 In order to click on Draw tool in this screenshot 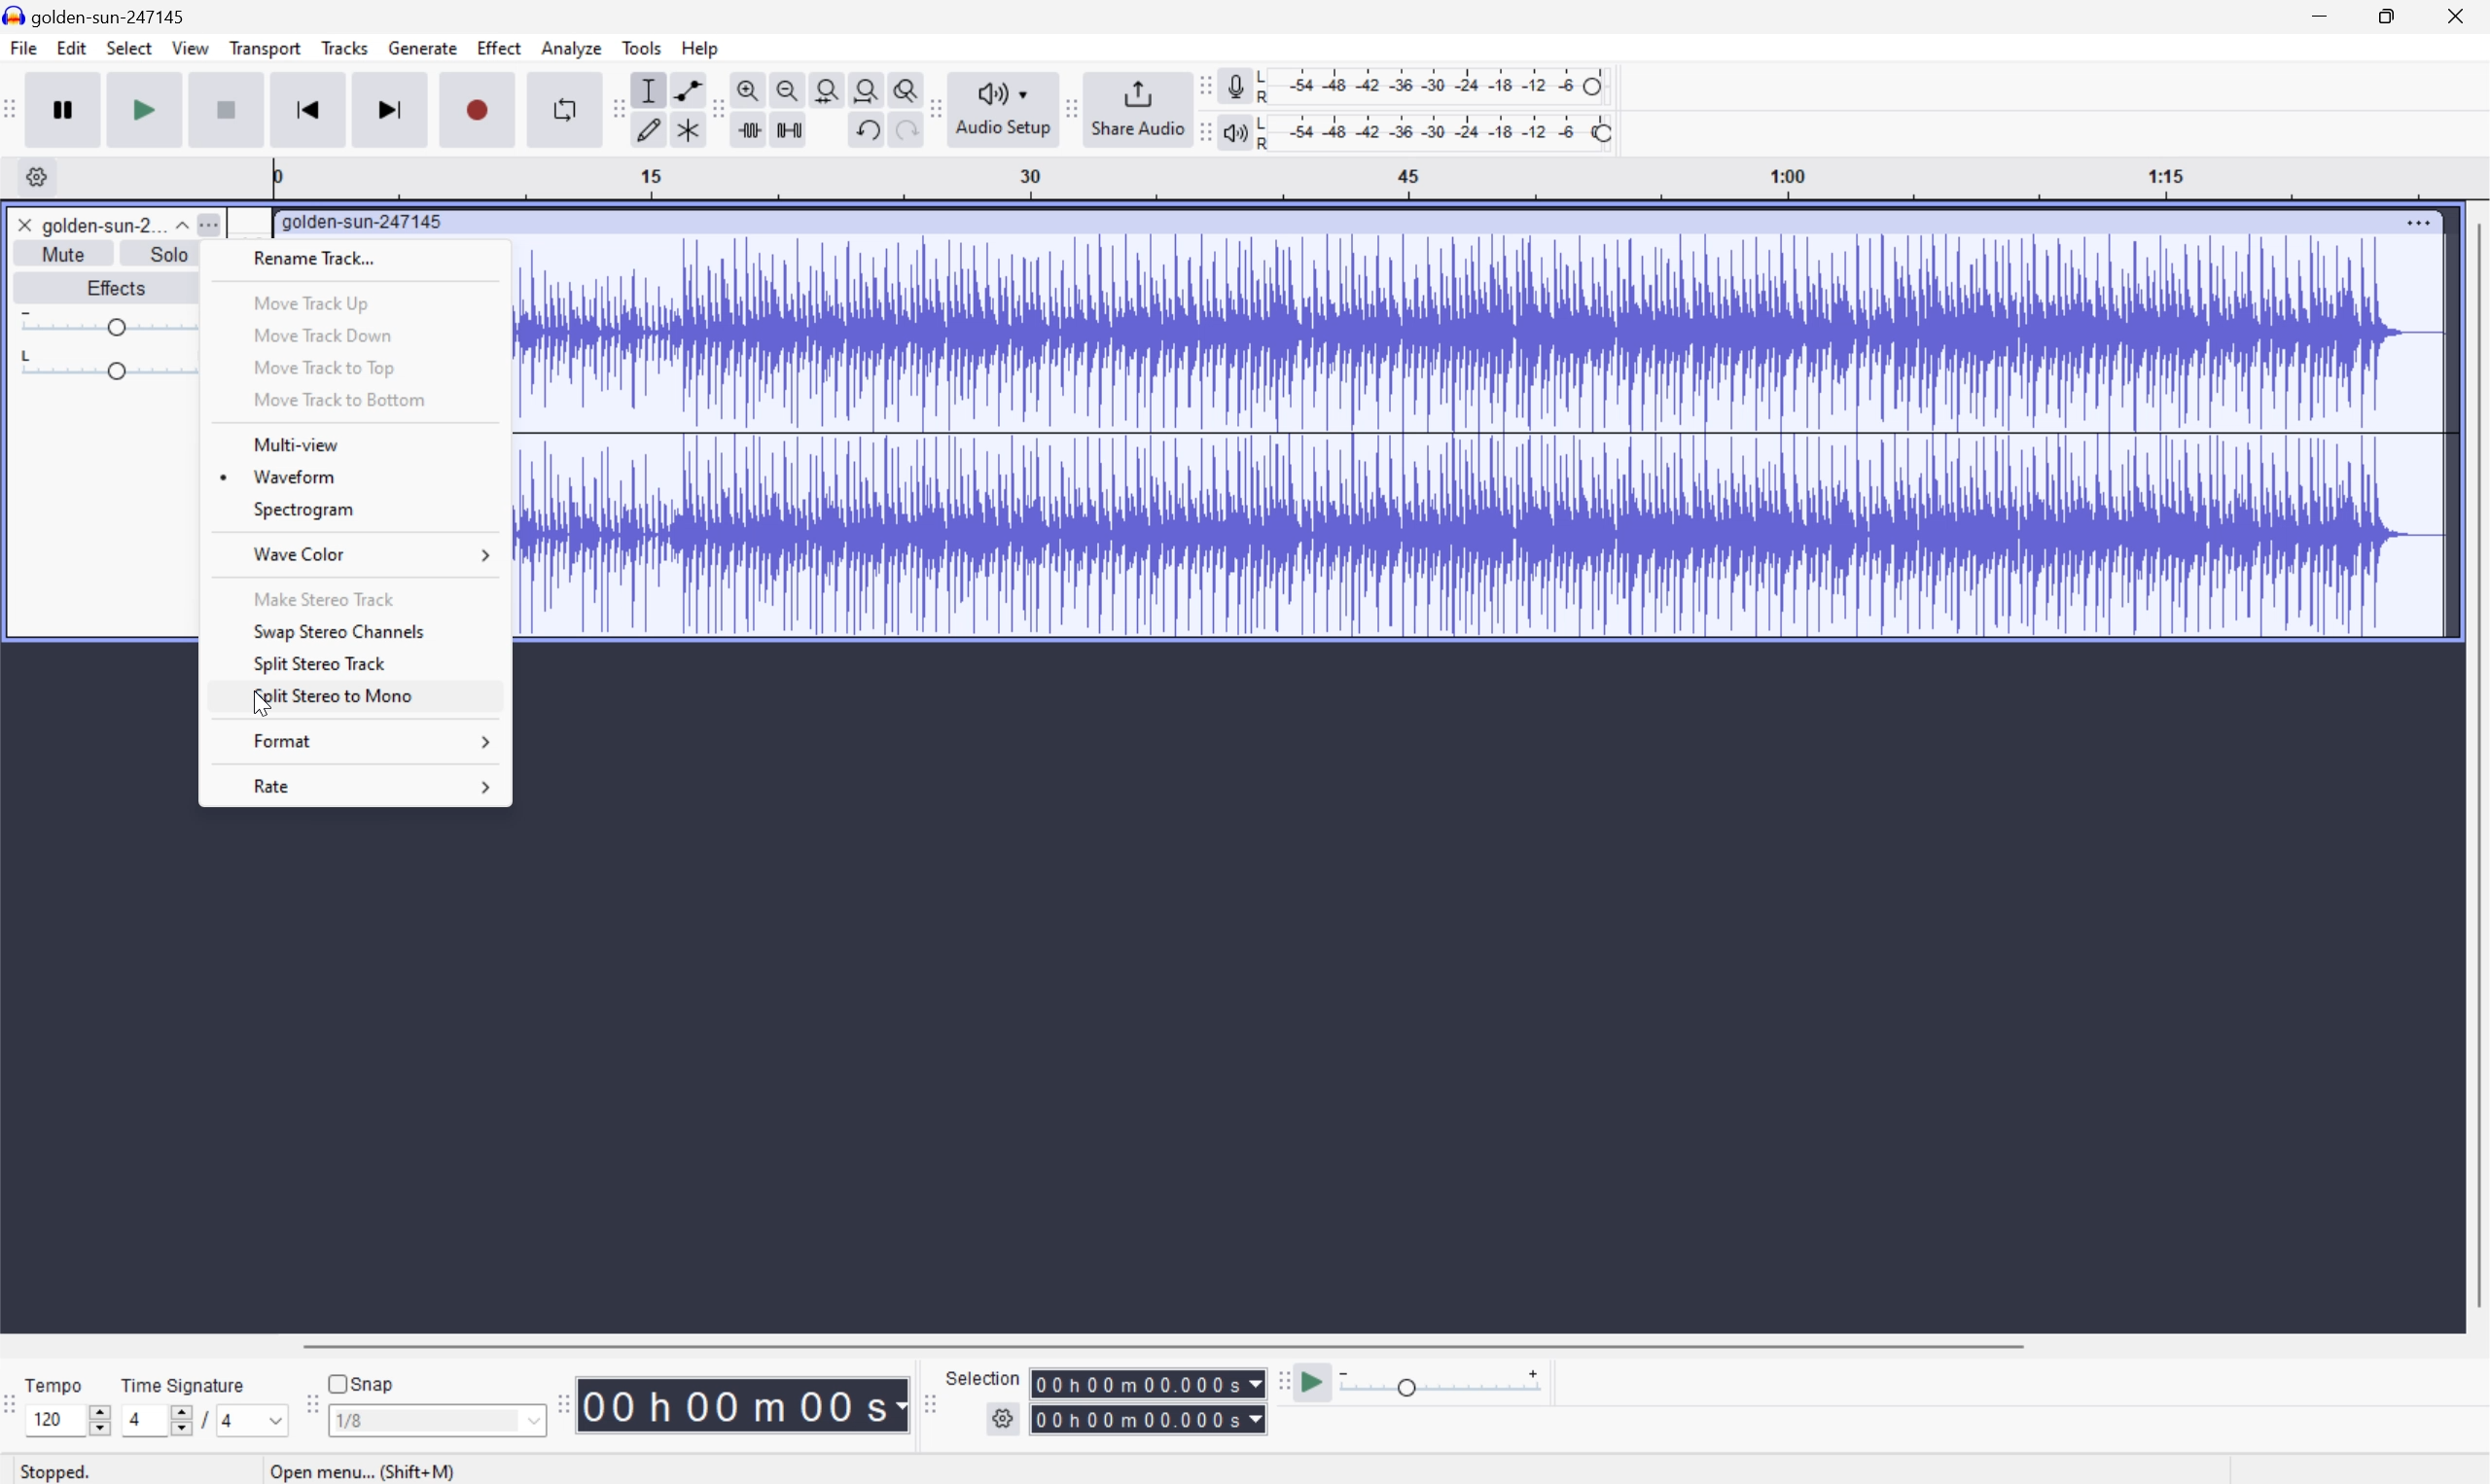, I will do `click(649, 130)`.